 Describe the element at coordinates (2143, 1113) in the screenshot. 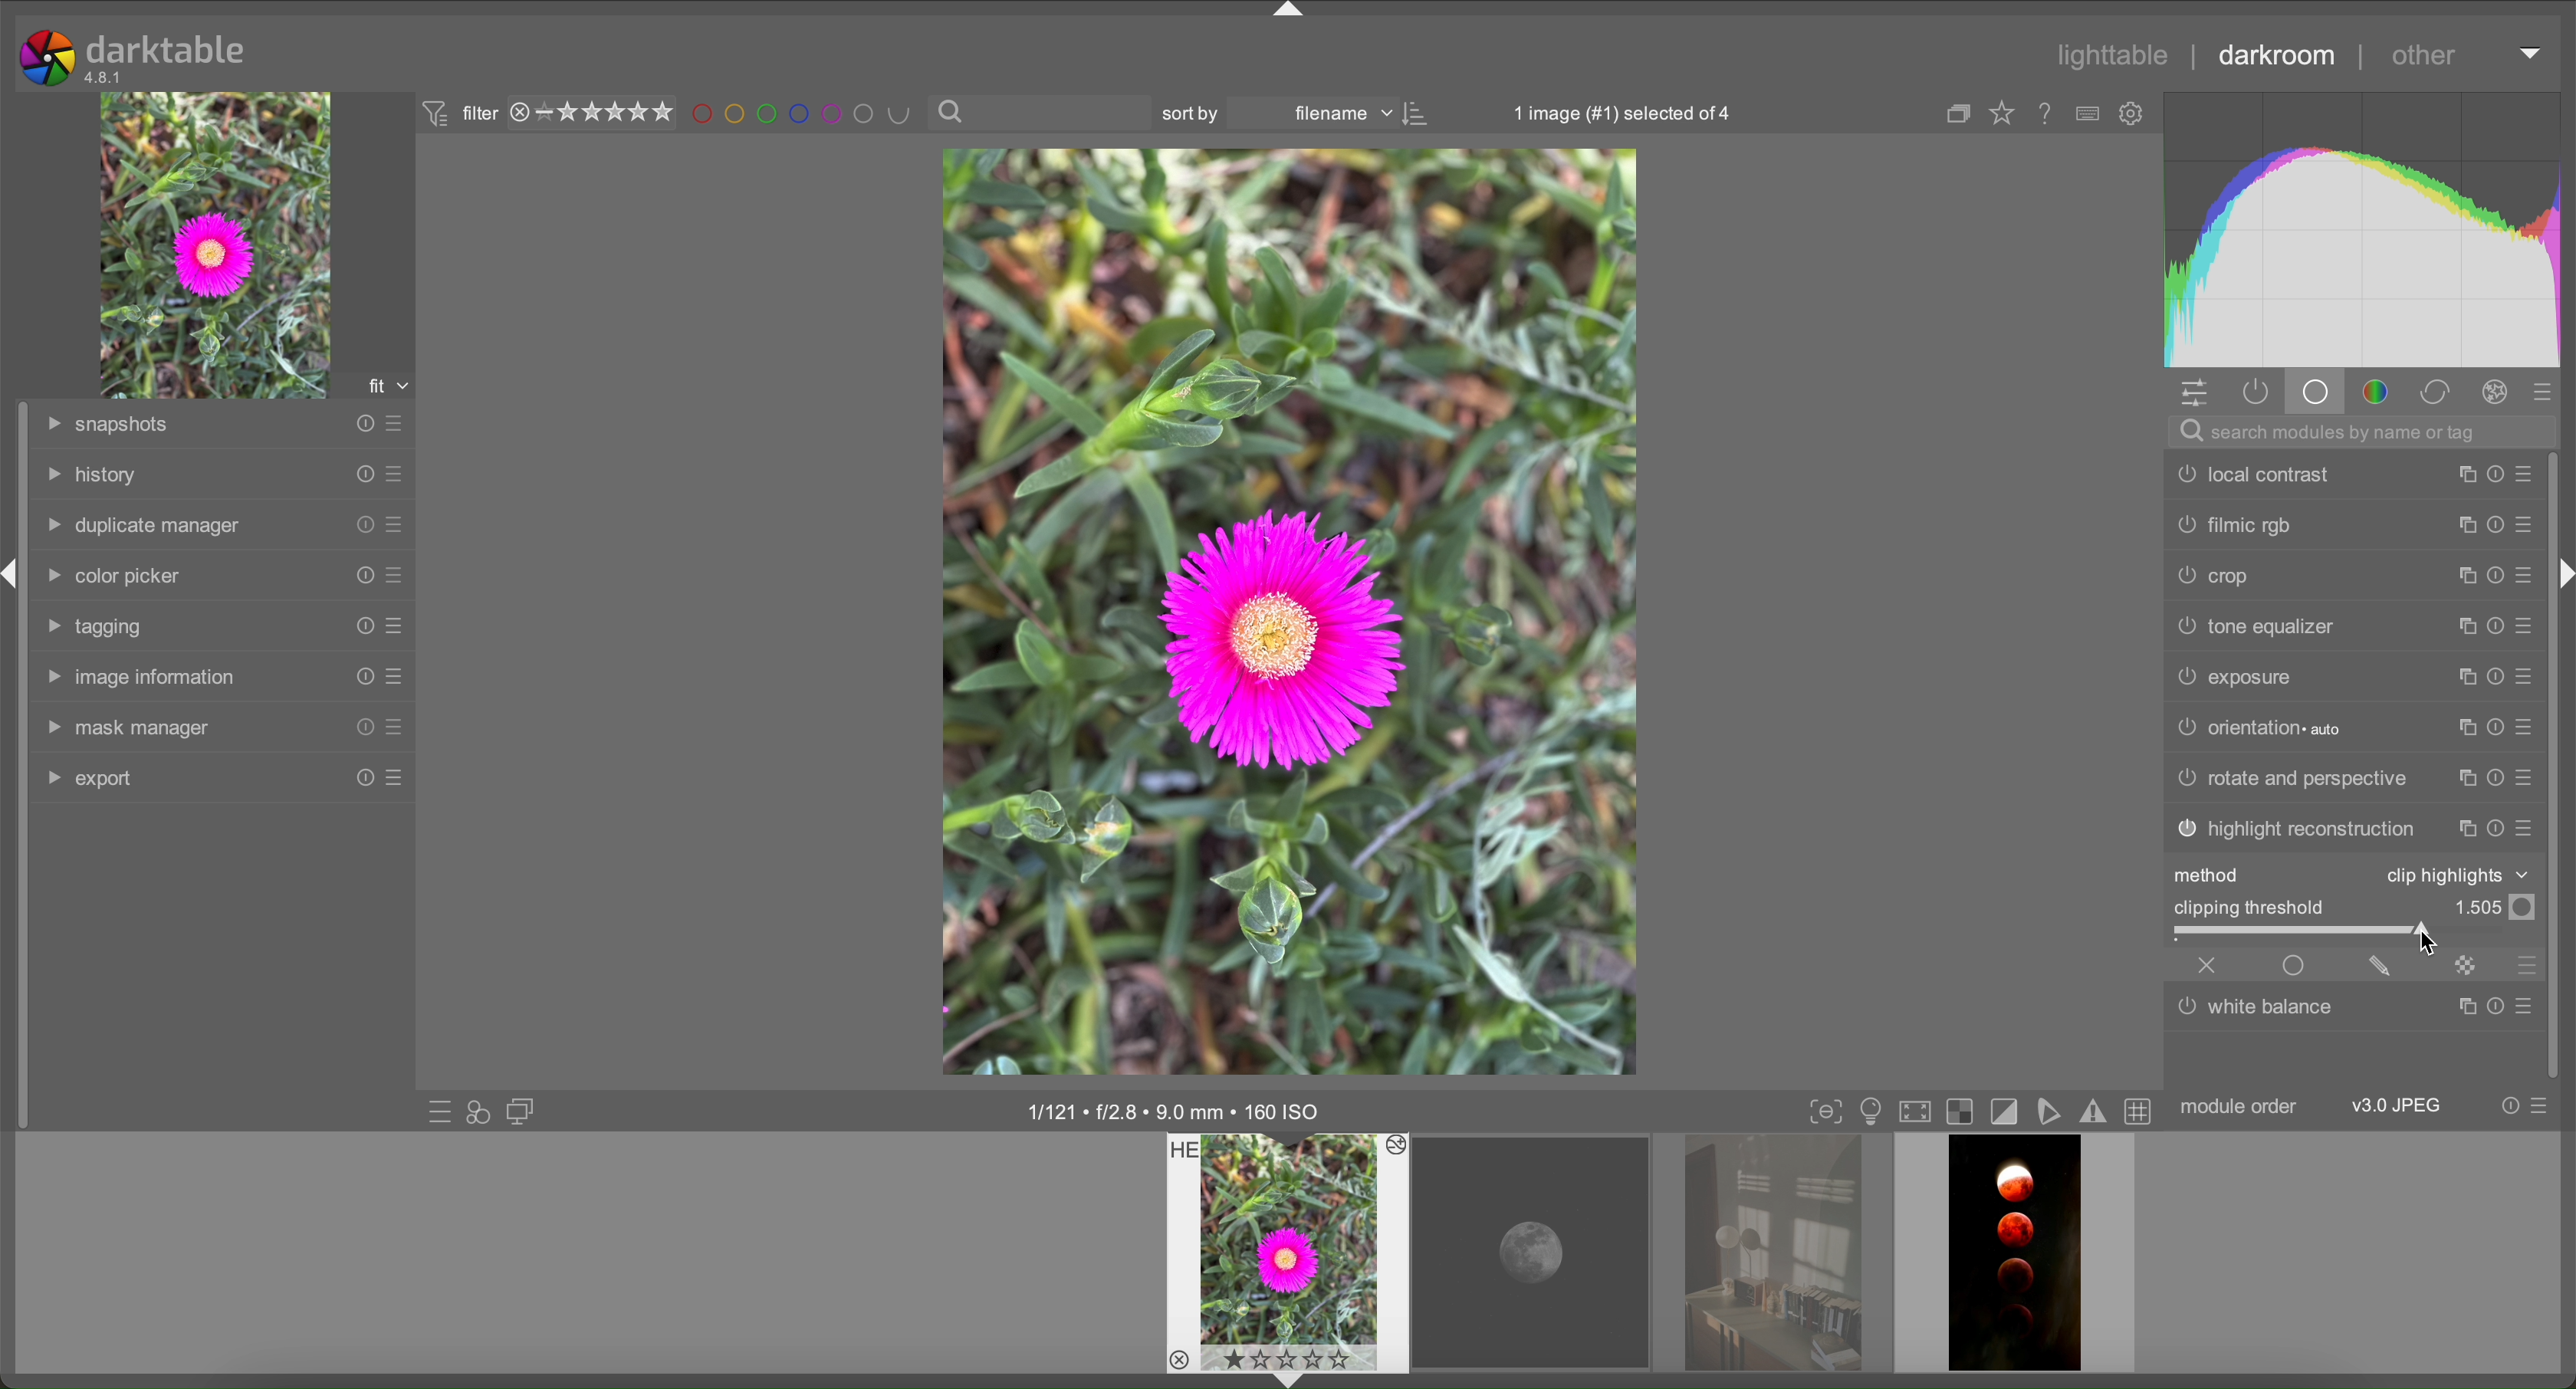

I see `toggle guidelines` at that location.